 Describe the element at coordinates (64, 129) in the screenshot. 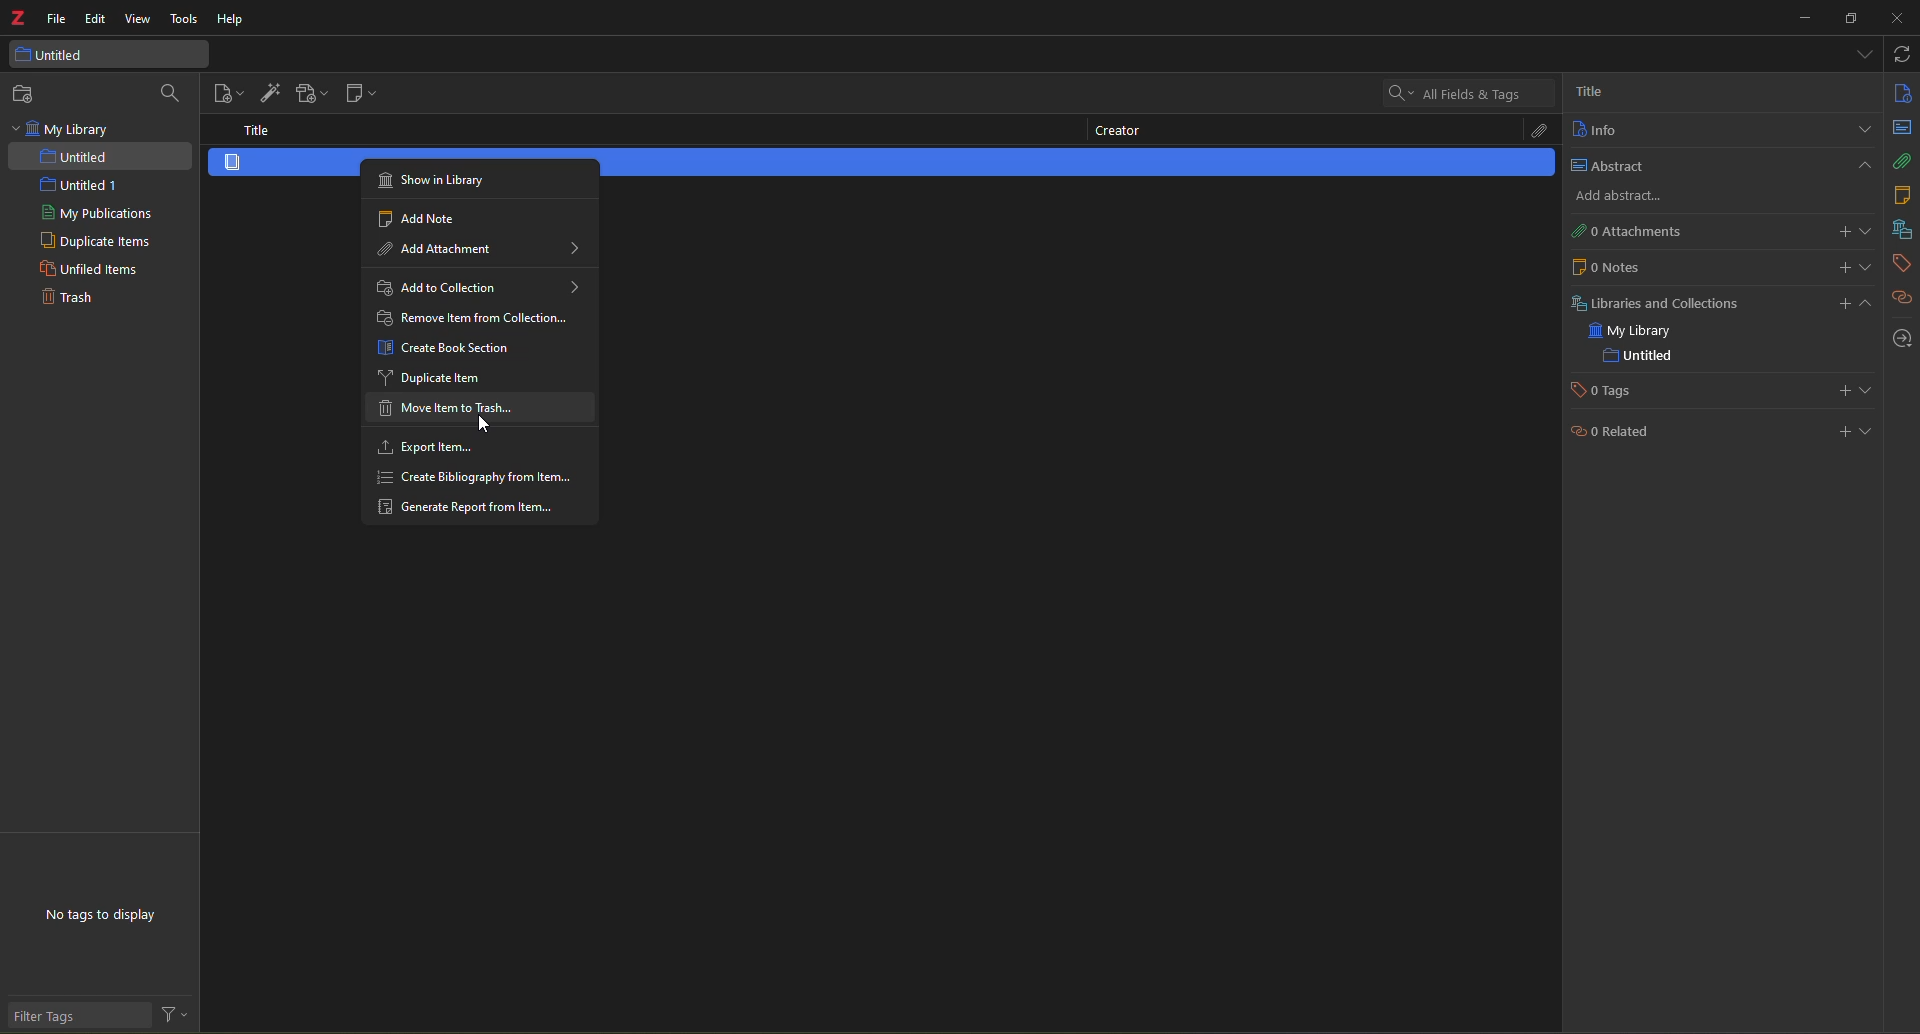

I see `my library` at that location.